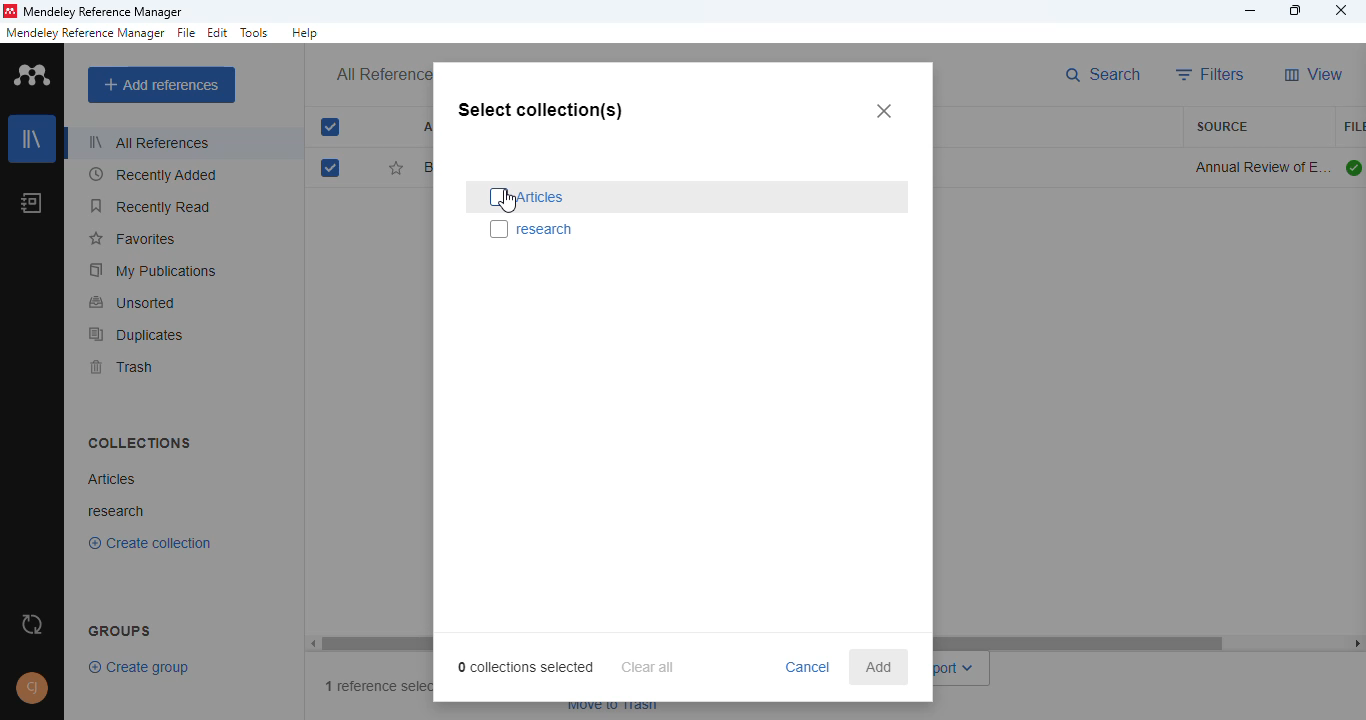  I want to click on file, so click(185, 33).